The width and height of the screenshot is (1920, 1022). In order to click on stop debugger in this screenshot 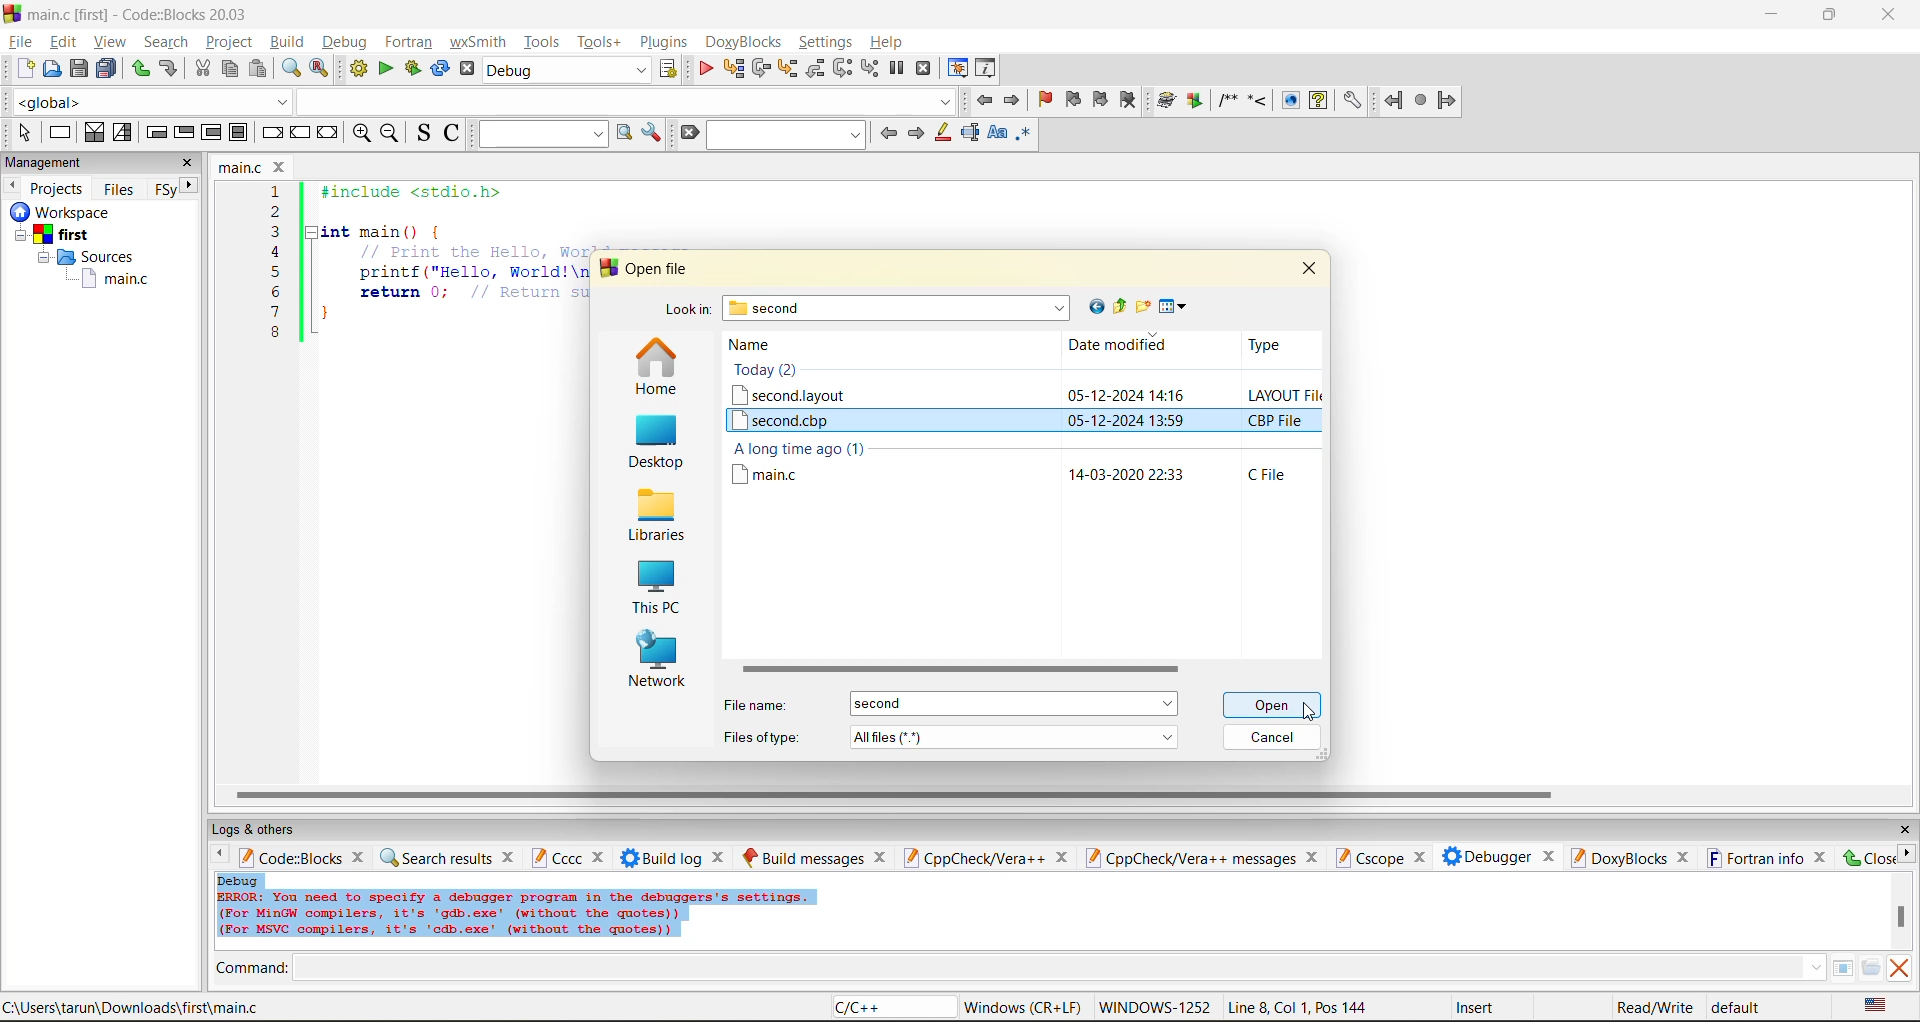, I will do `click(924, 69)`.